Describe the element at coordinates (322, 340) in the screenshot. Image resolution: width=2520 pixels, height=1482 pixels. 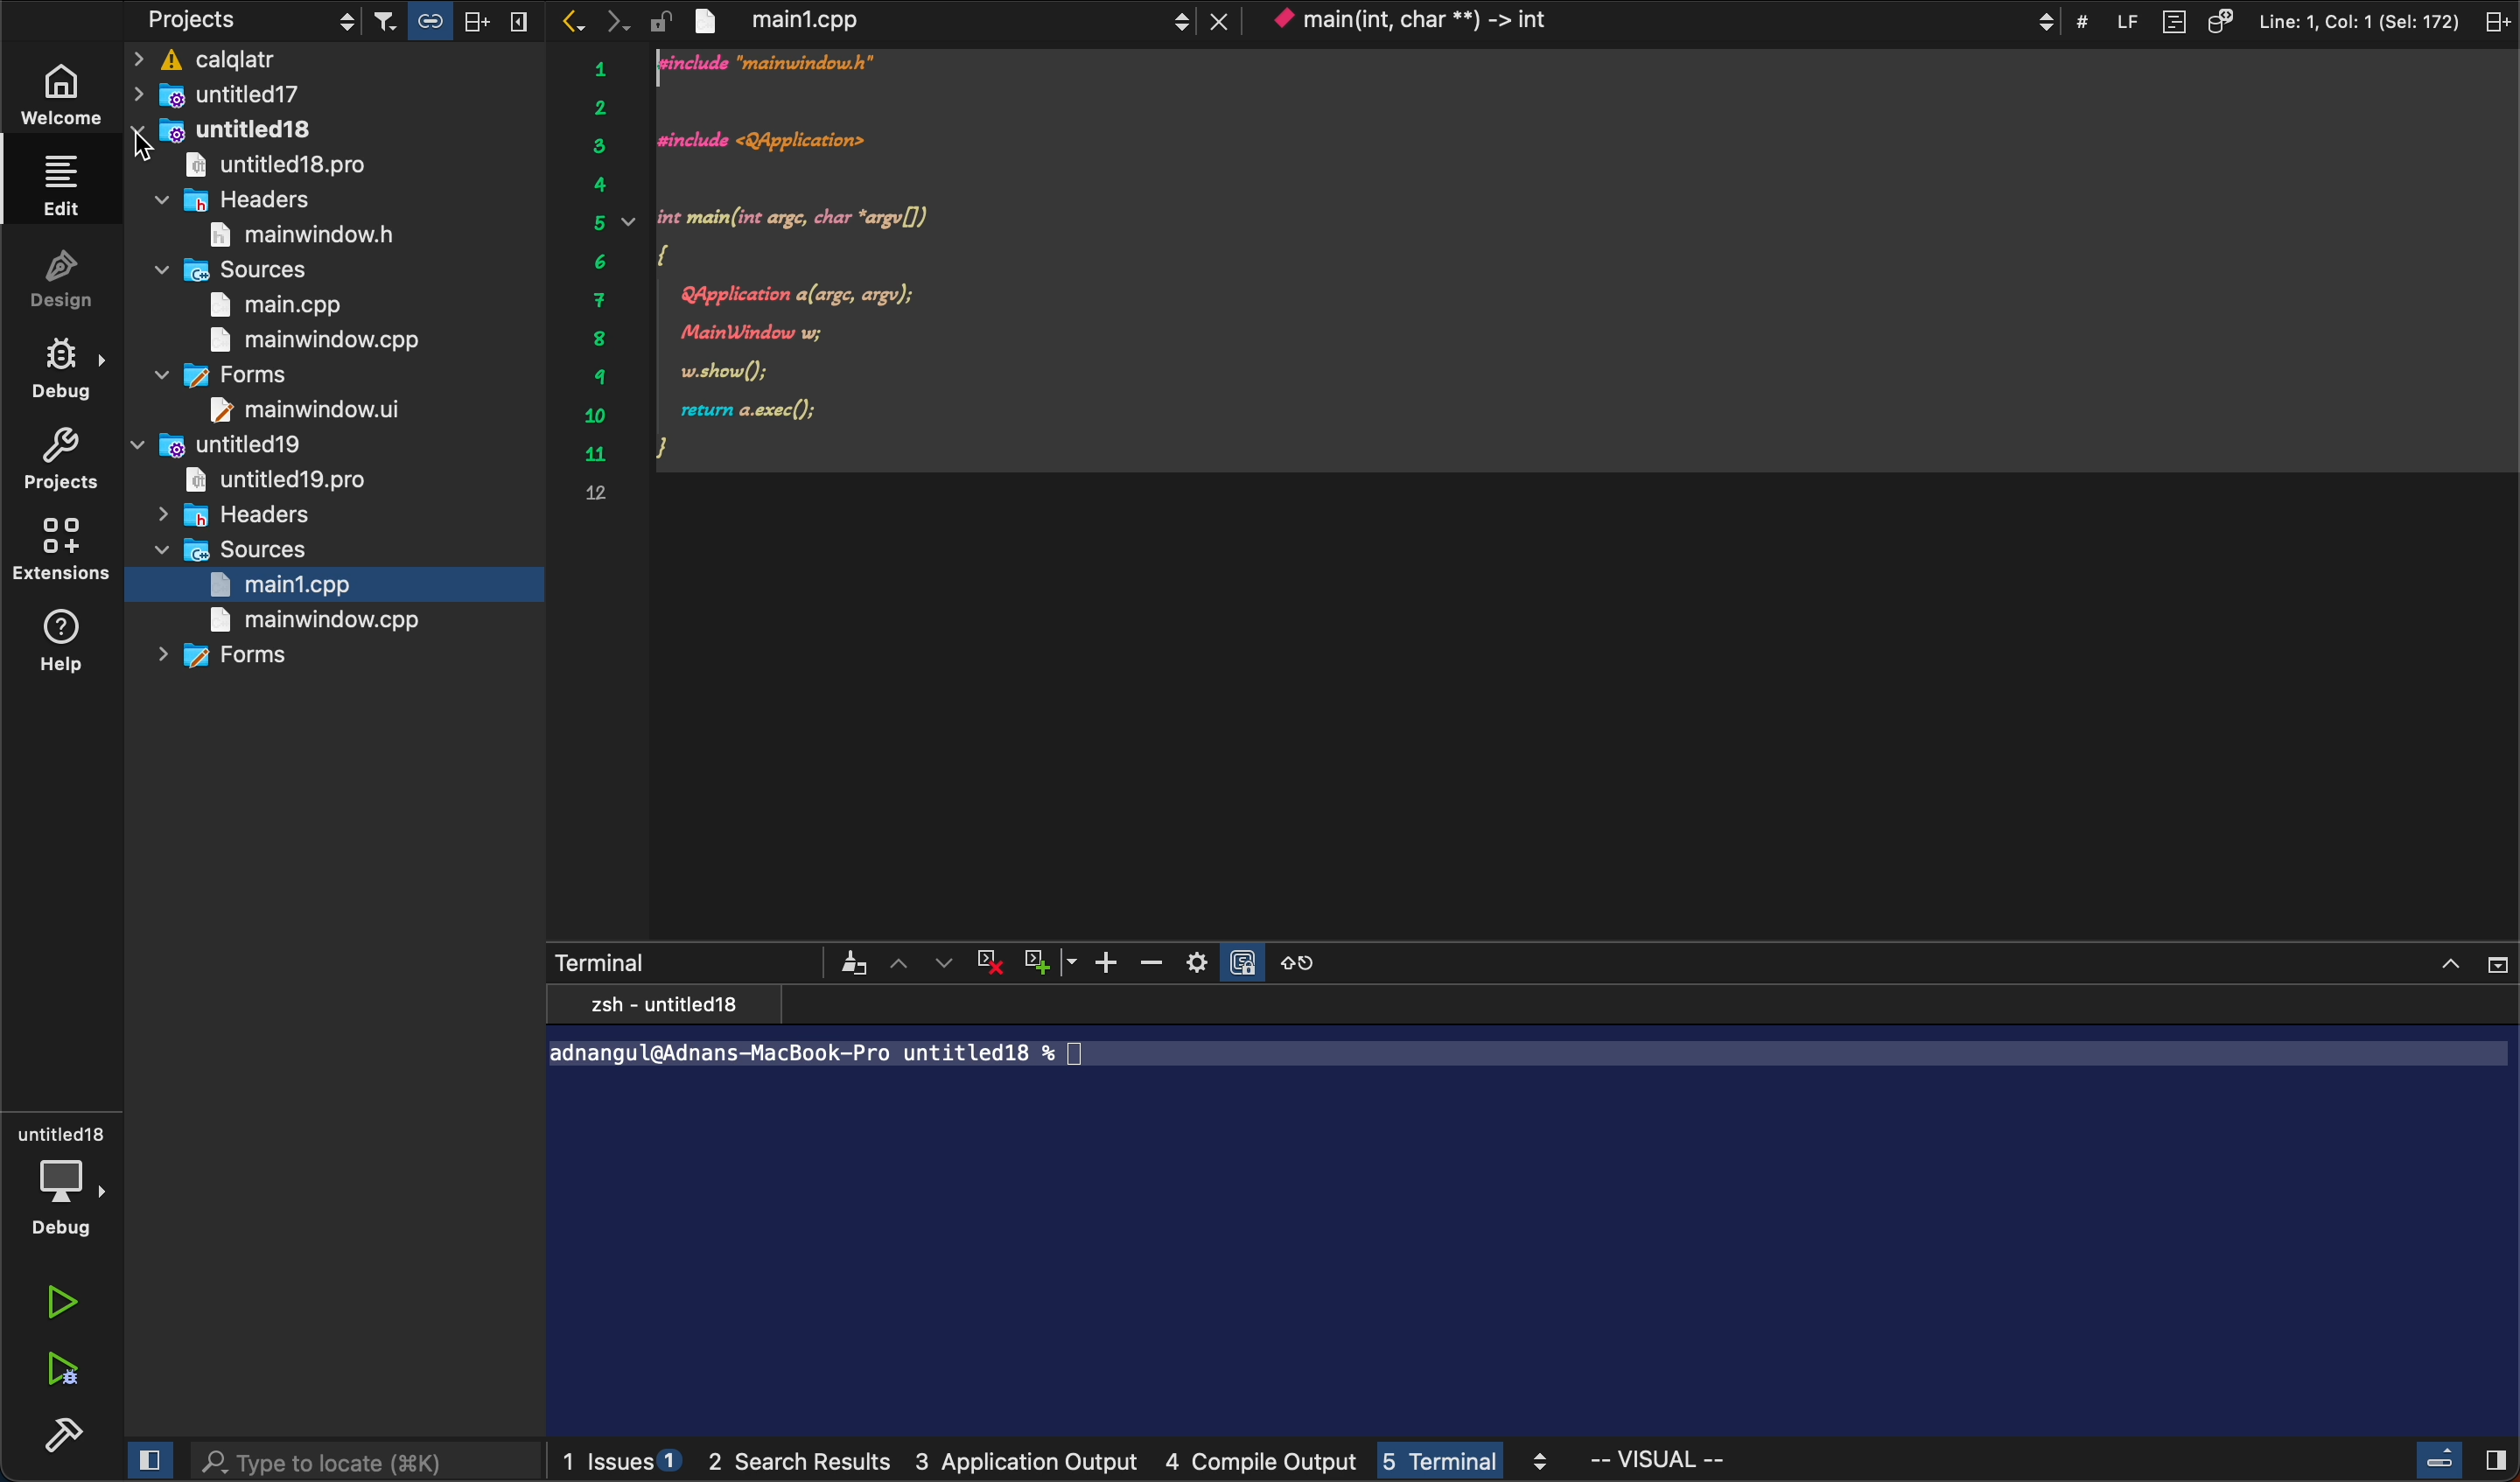
I see `main window` at that location.